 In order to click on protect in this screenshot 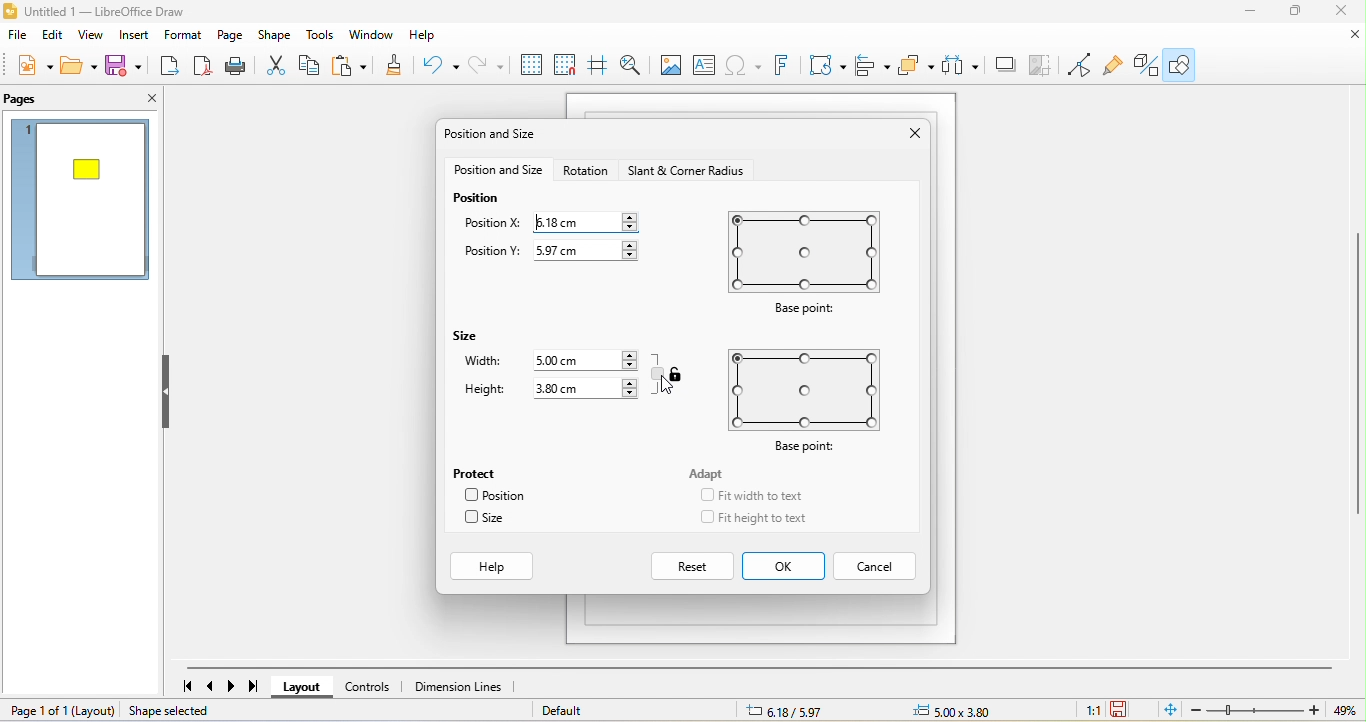, I will do `click(485, 471)`.